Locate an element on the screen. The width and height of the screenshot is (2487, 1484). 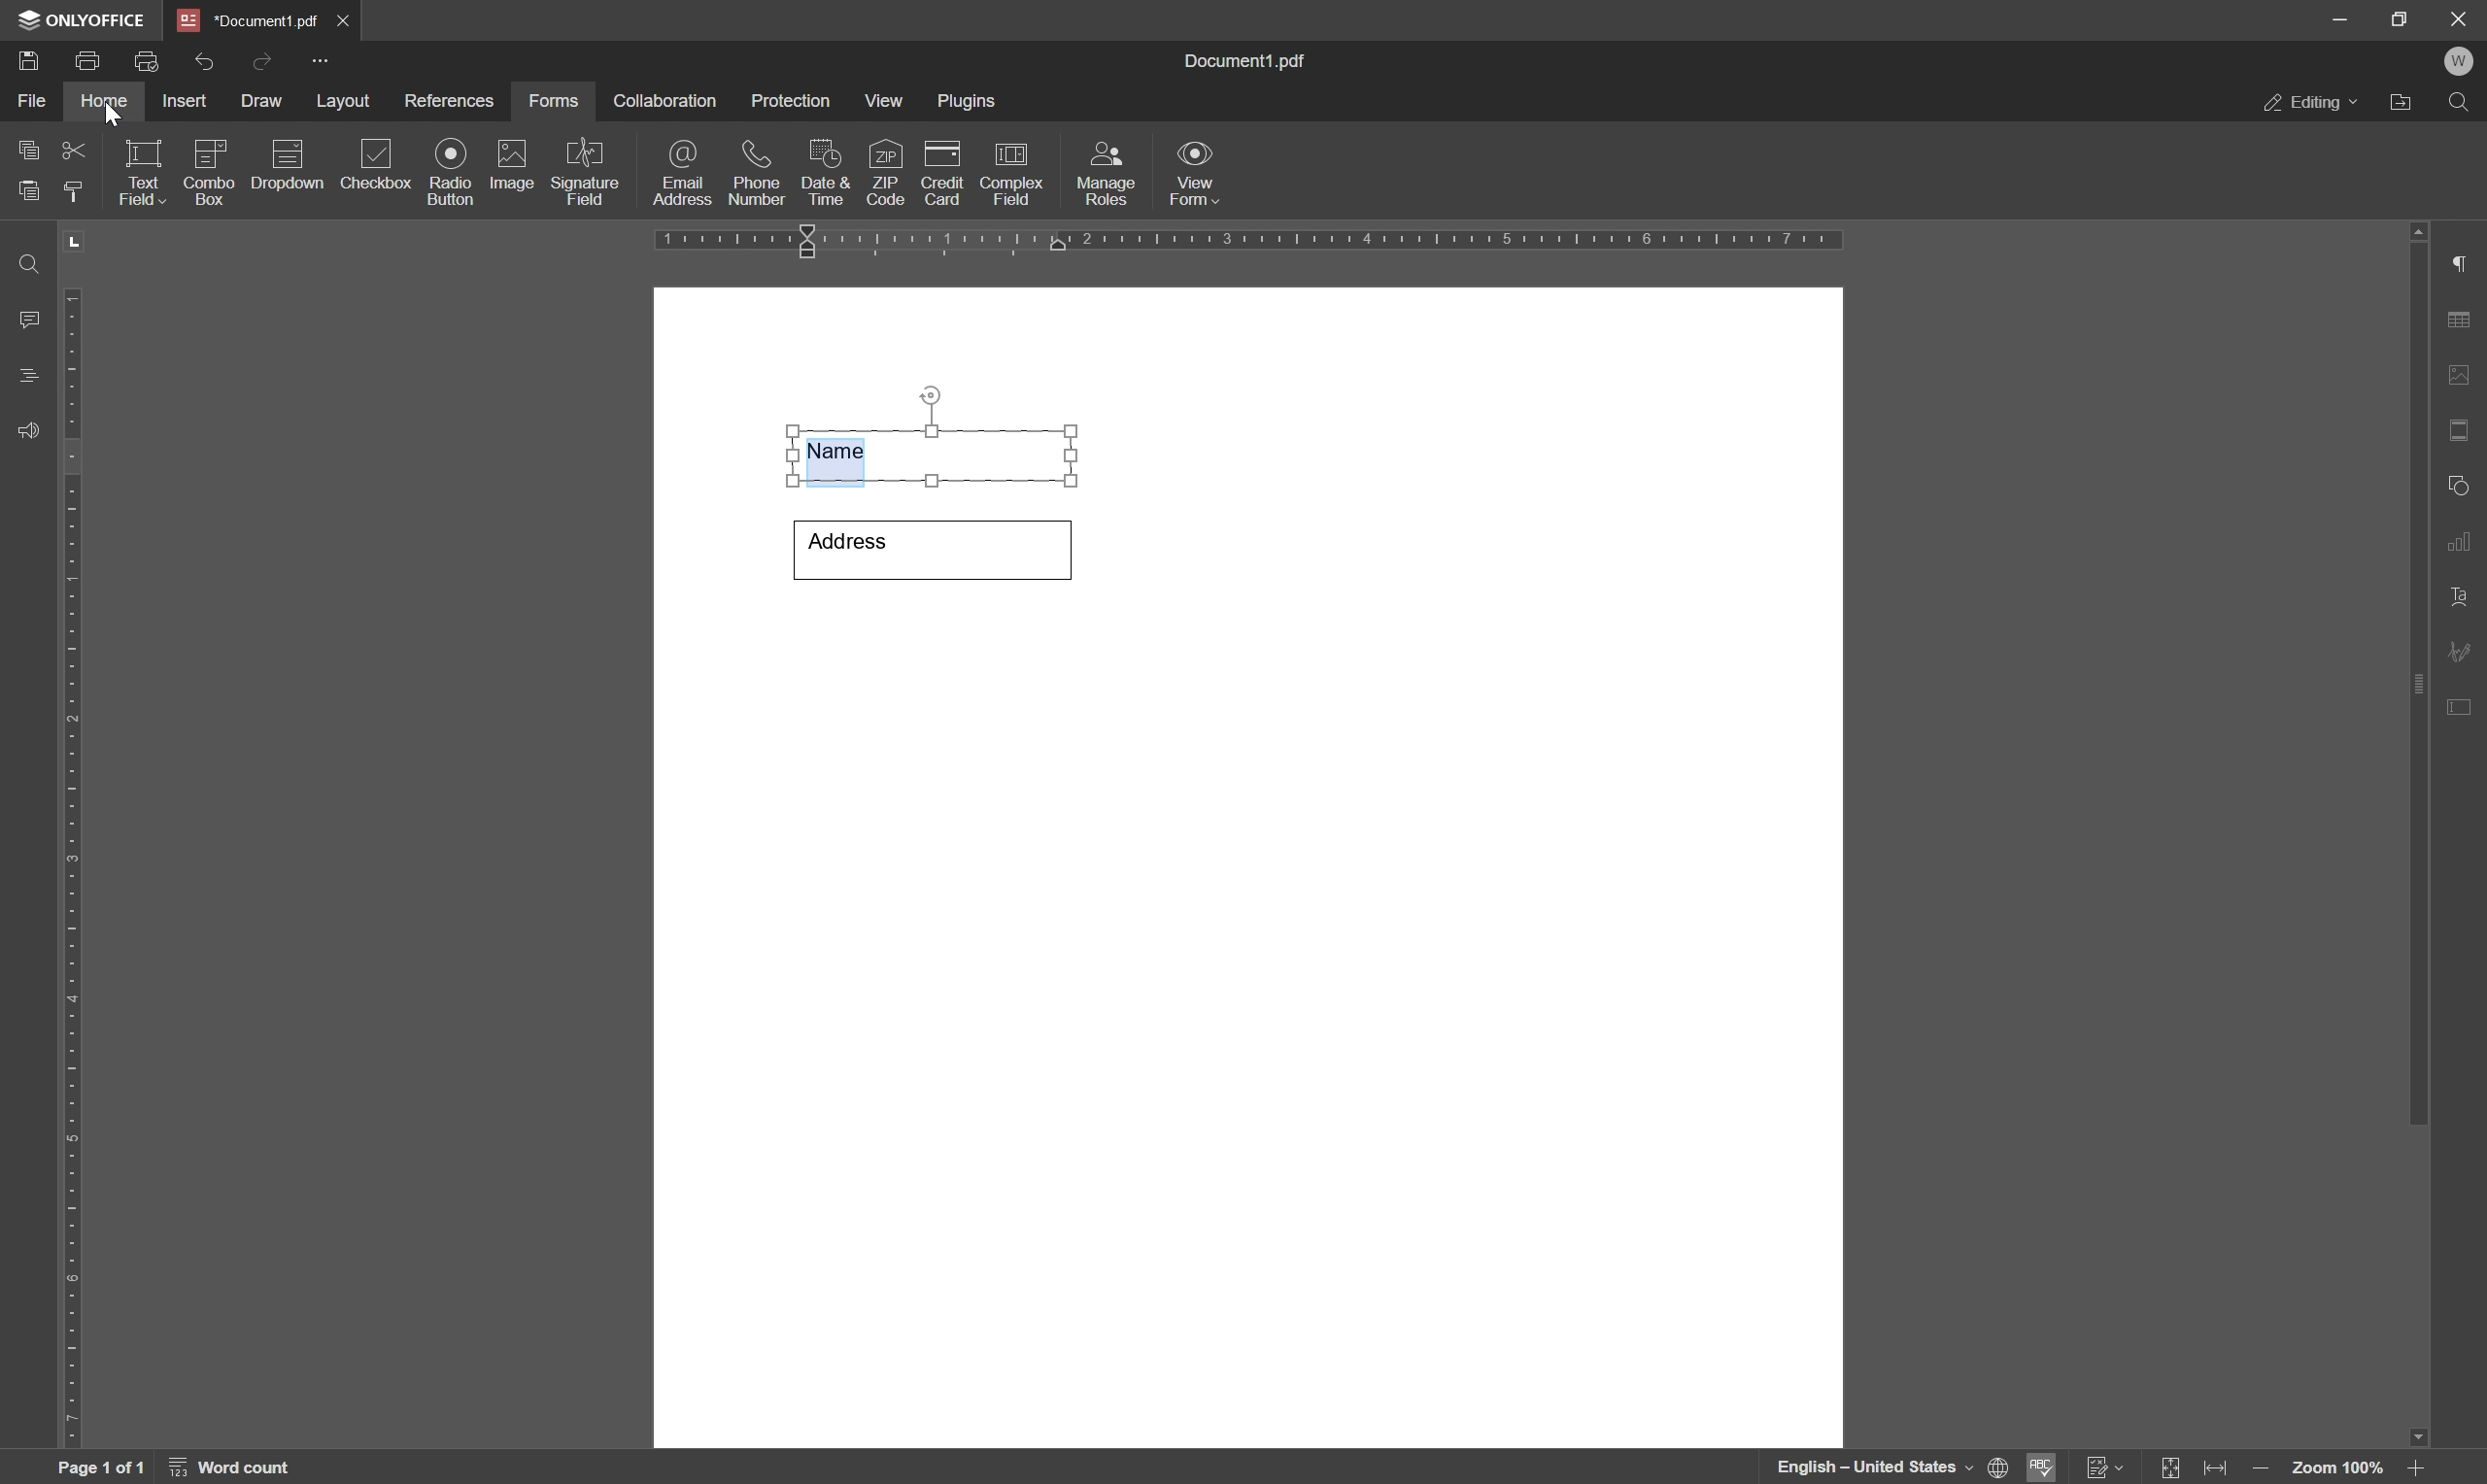
shape is located at coordinates (2464, 481).